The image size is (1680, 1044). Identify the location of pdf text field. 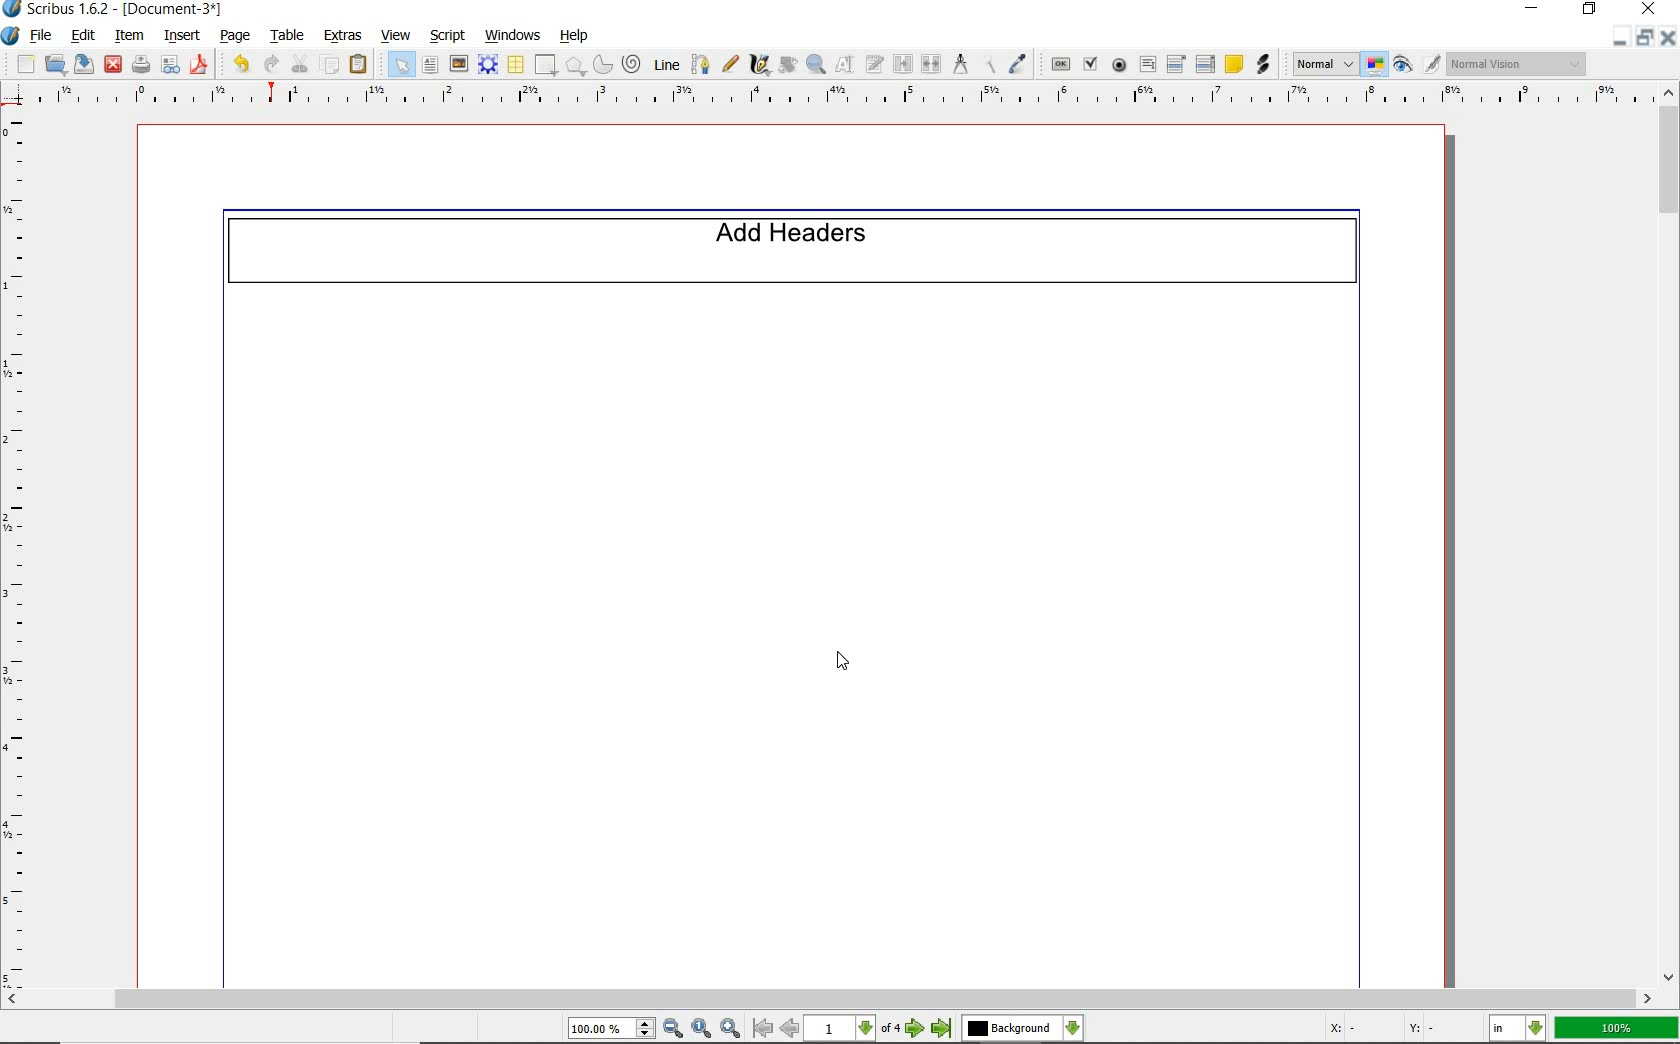
(1146, 63).